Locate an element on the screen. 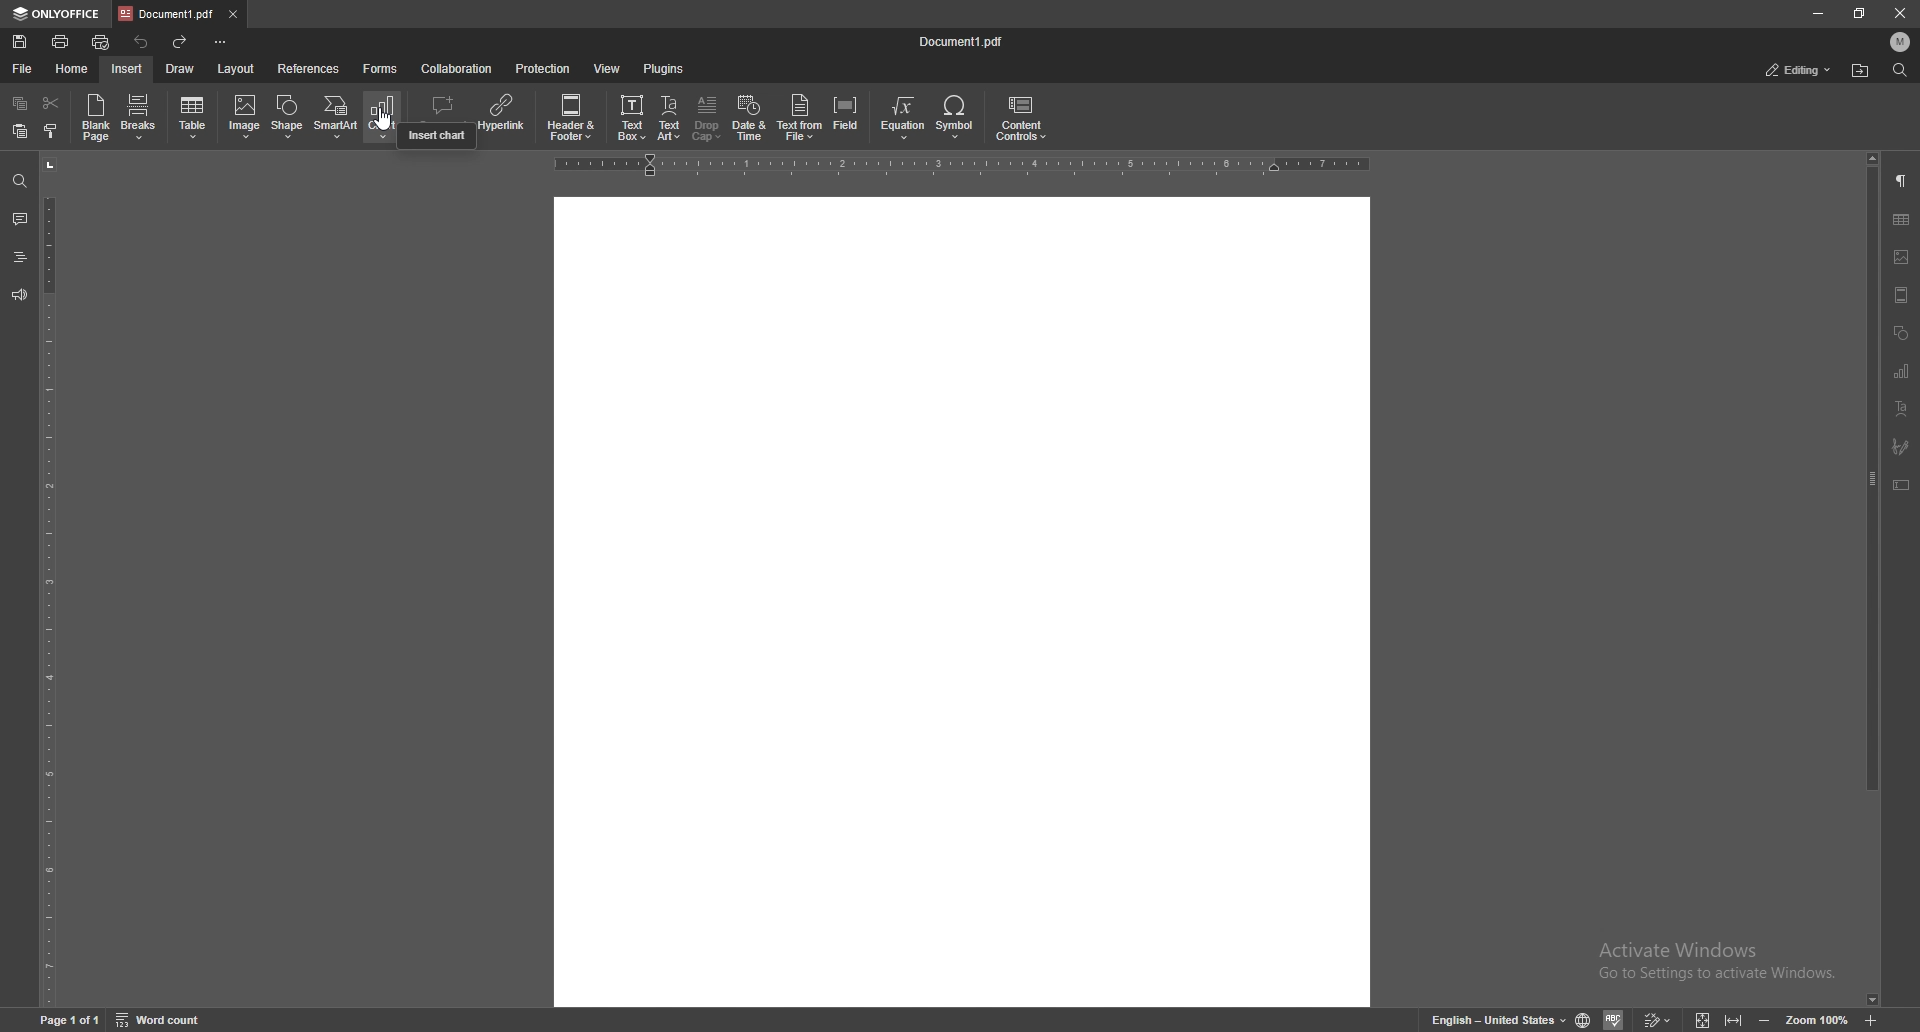  undo is located at coordinates (142, 43).